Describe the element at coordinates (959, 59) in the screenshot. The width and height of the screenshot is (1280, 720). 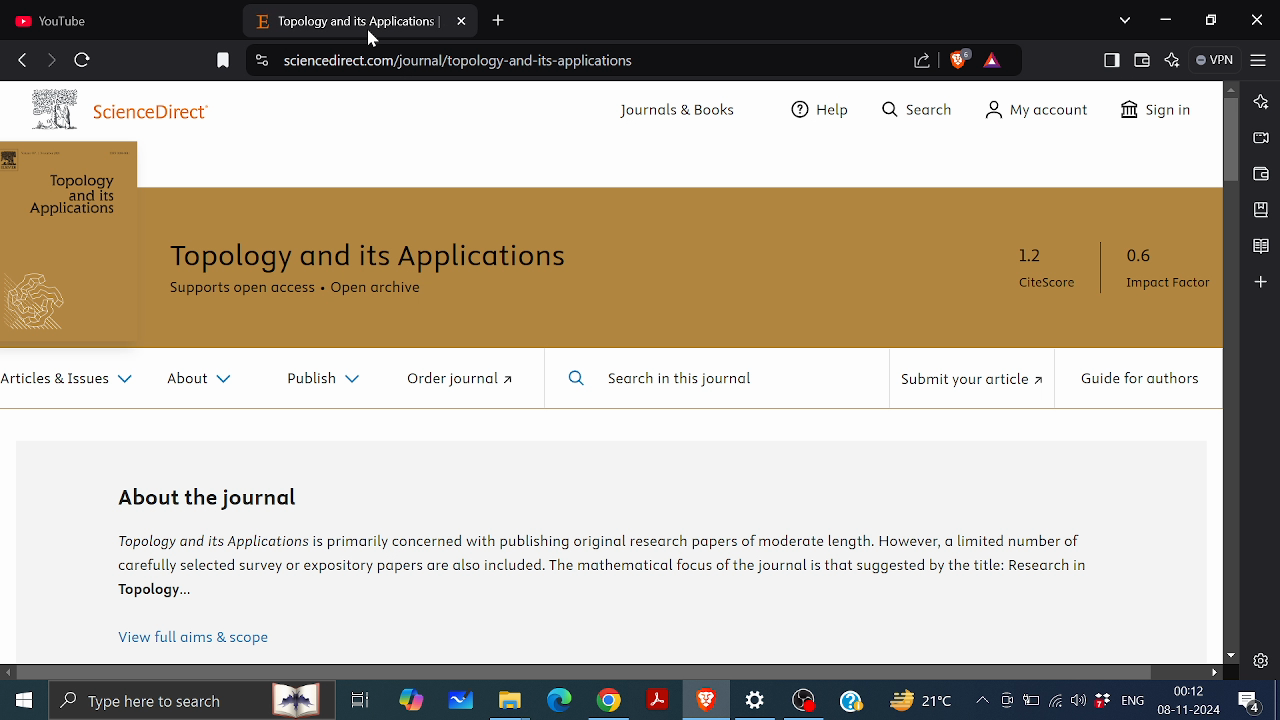
I see `Brave shield` at that location.